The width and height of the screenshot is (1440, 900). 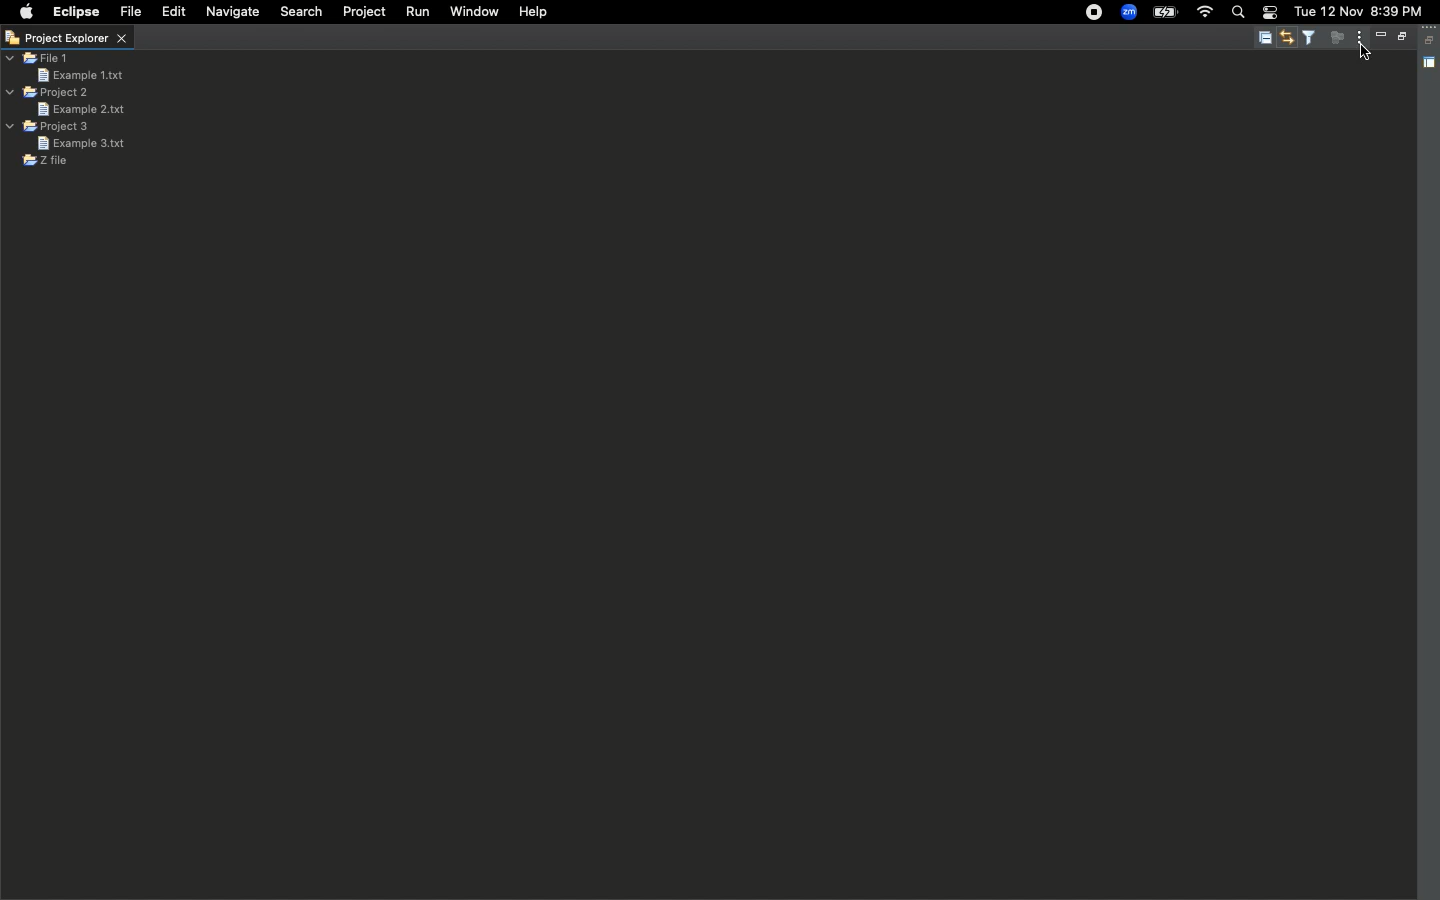 I want to click on Project 2, so click(x=48, y=92).